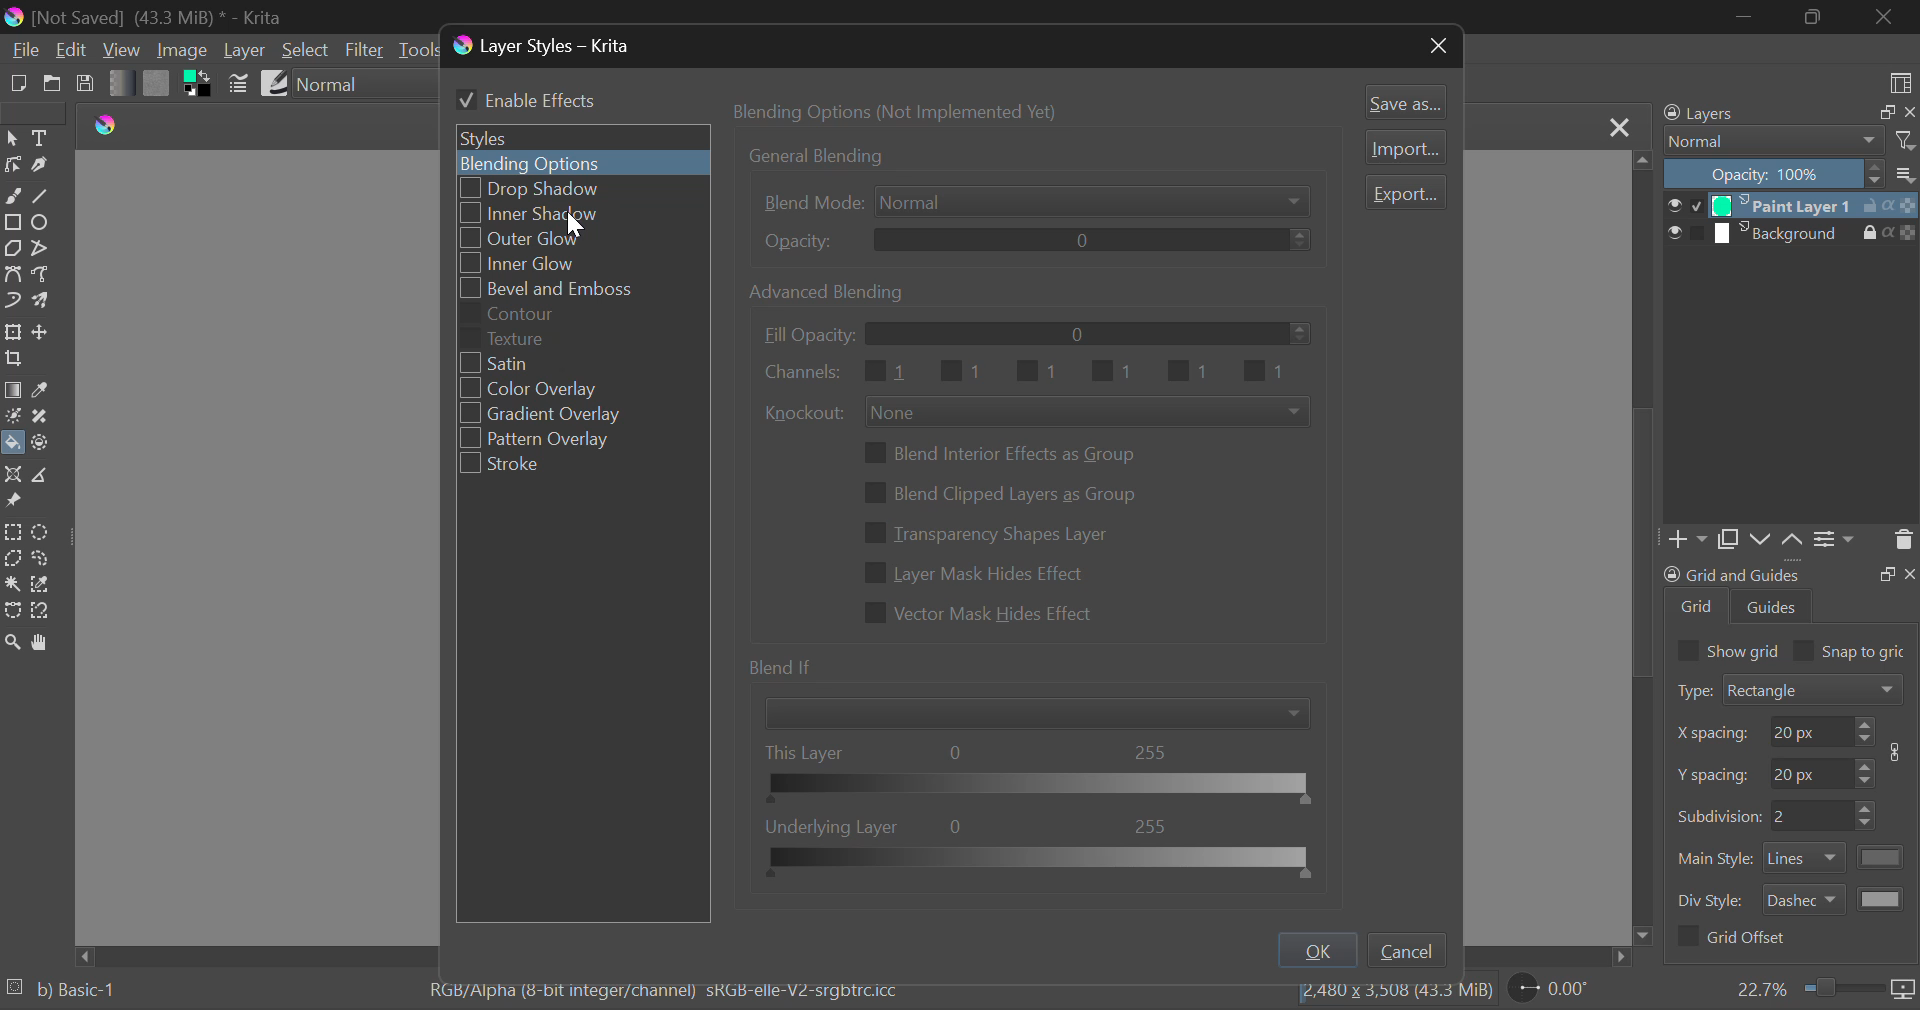 The image size is (1920, 1010). I want to click on Blending Modes, so click(1789, 142).